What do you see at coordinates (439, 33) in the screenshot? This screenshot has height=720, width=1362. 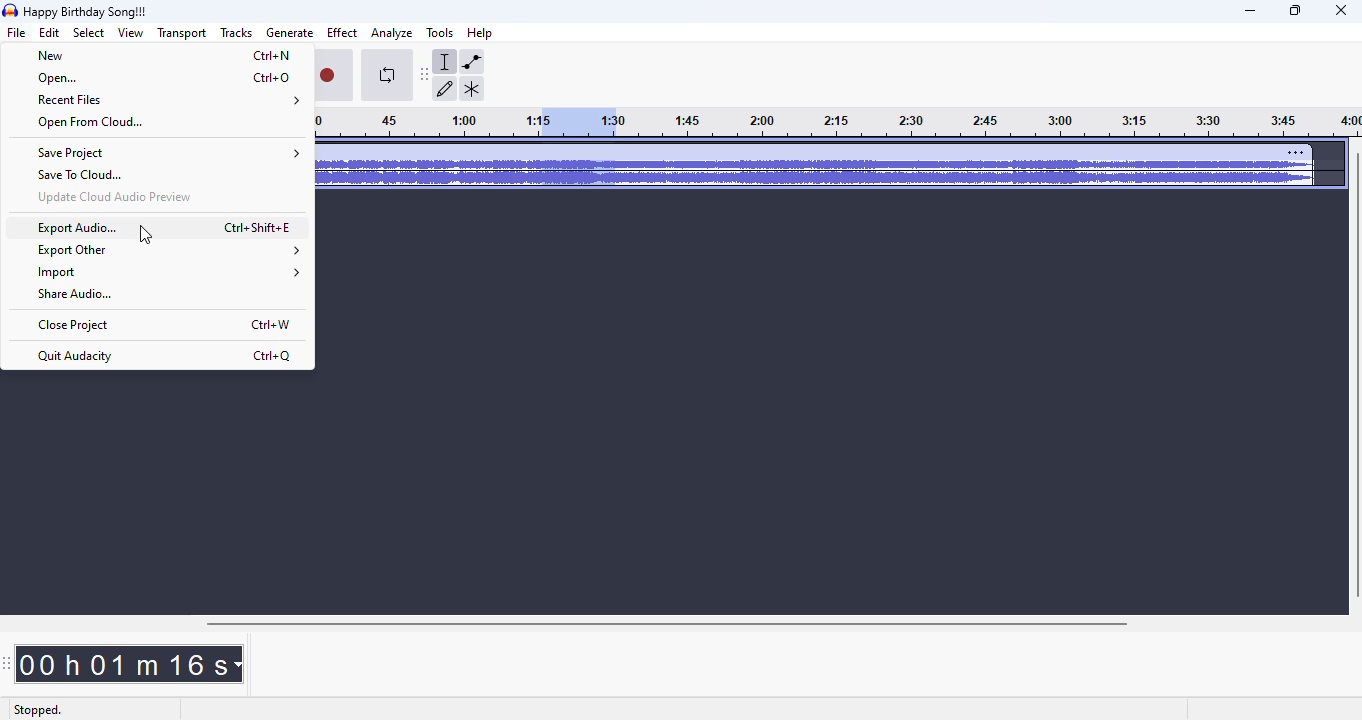 I see `tools` at bounding box center [439, 33].